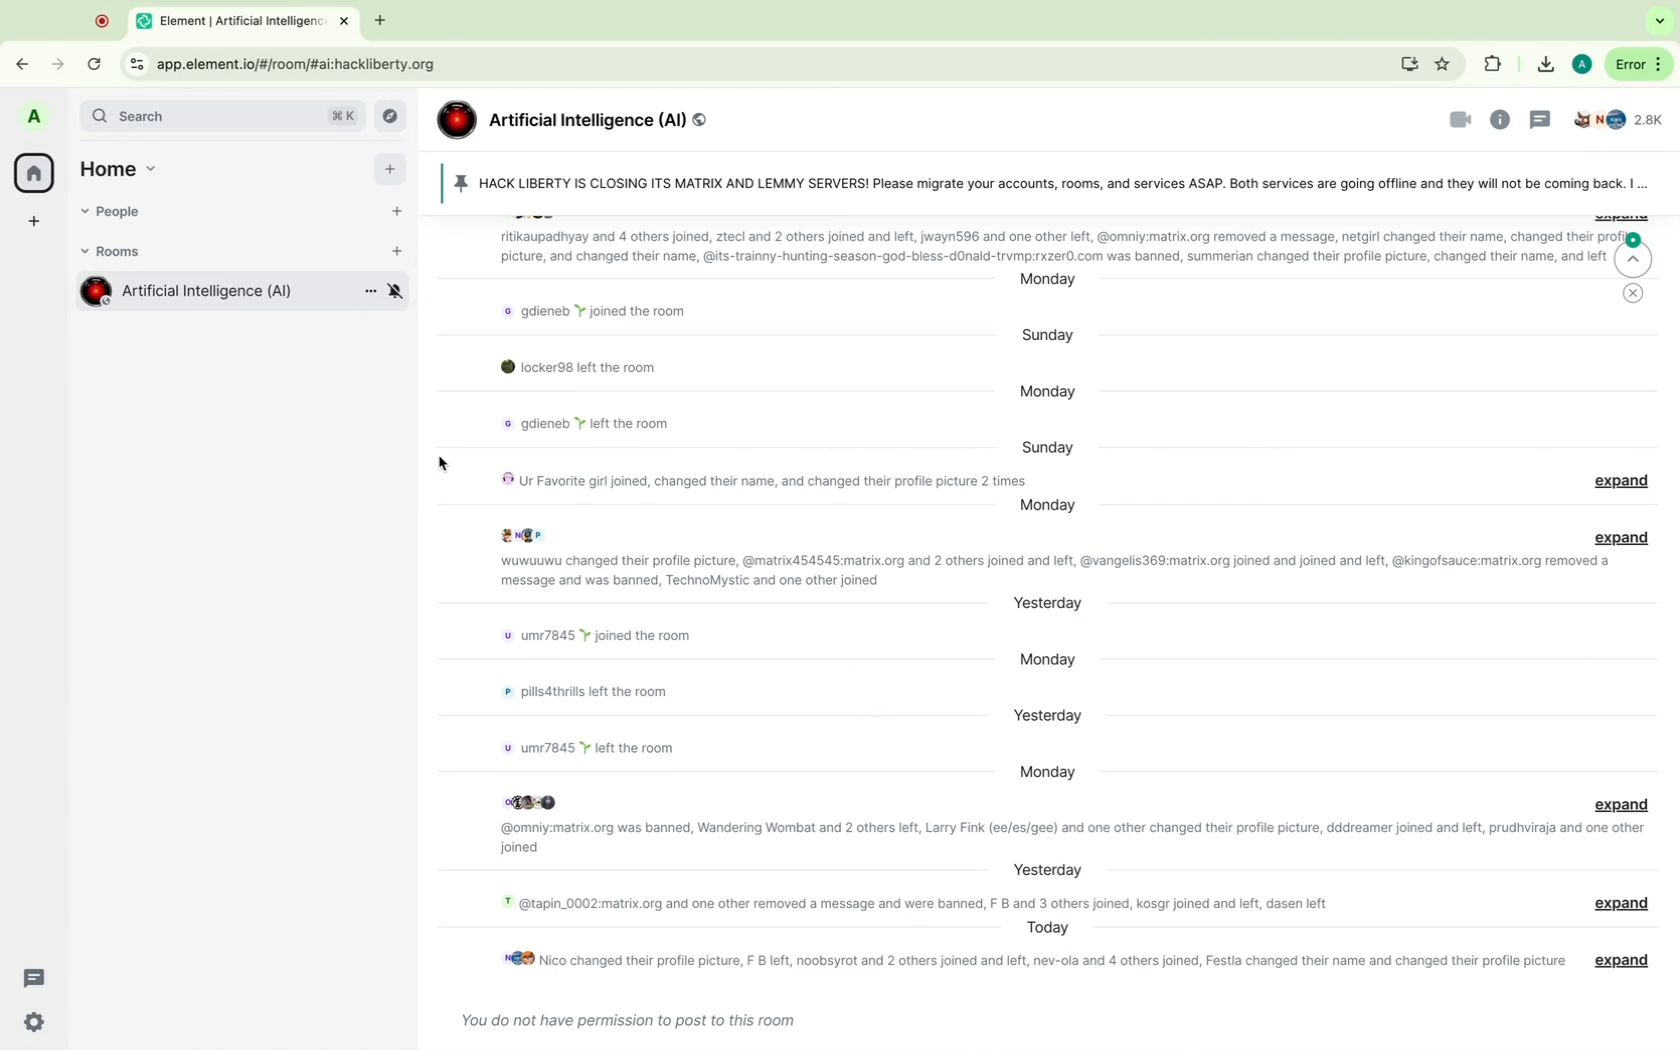 This screenshot has width=1680, height=1050. I want to click on refresh, so click(92, 63).